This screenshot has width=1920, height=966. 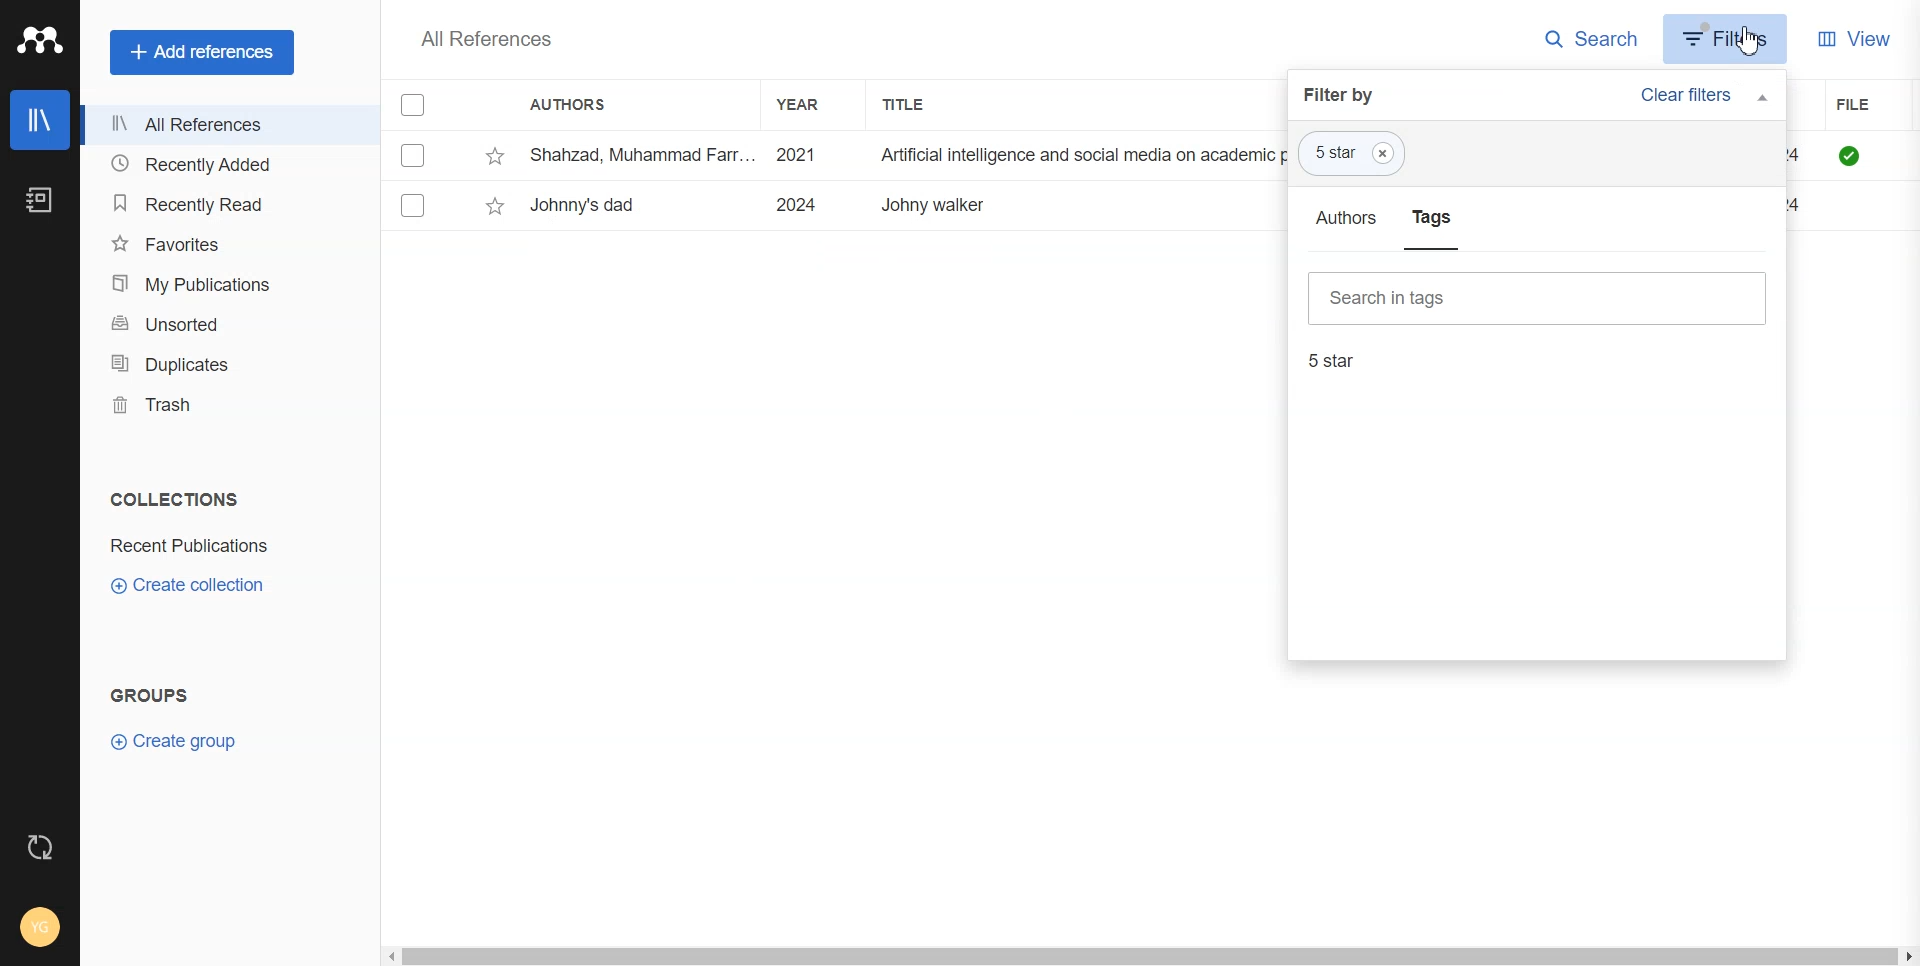 I want to click on Notebook, so click(x=40, y=200).